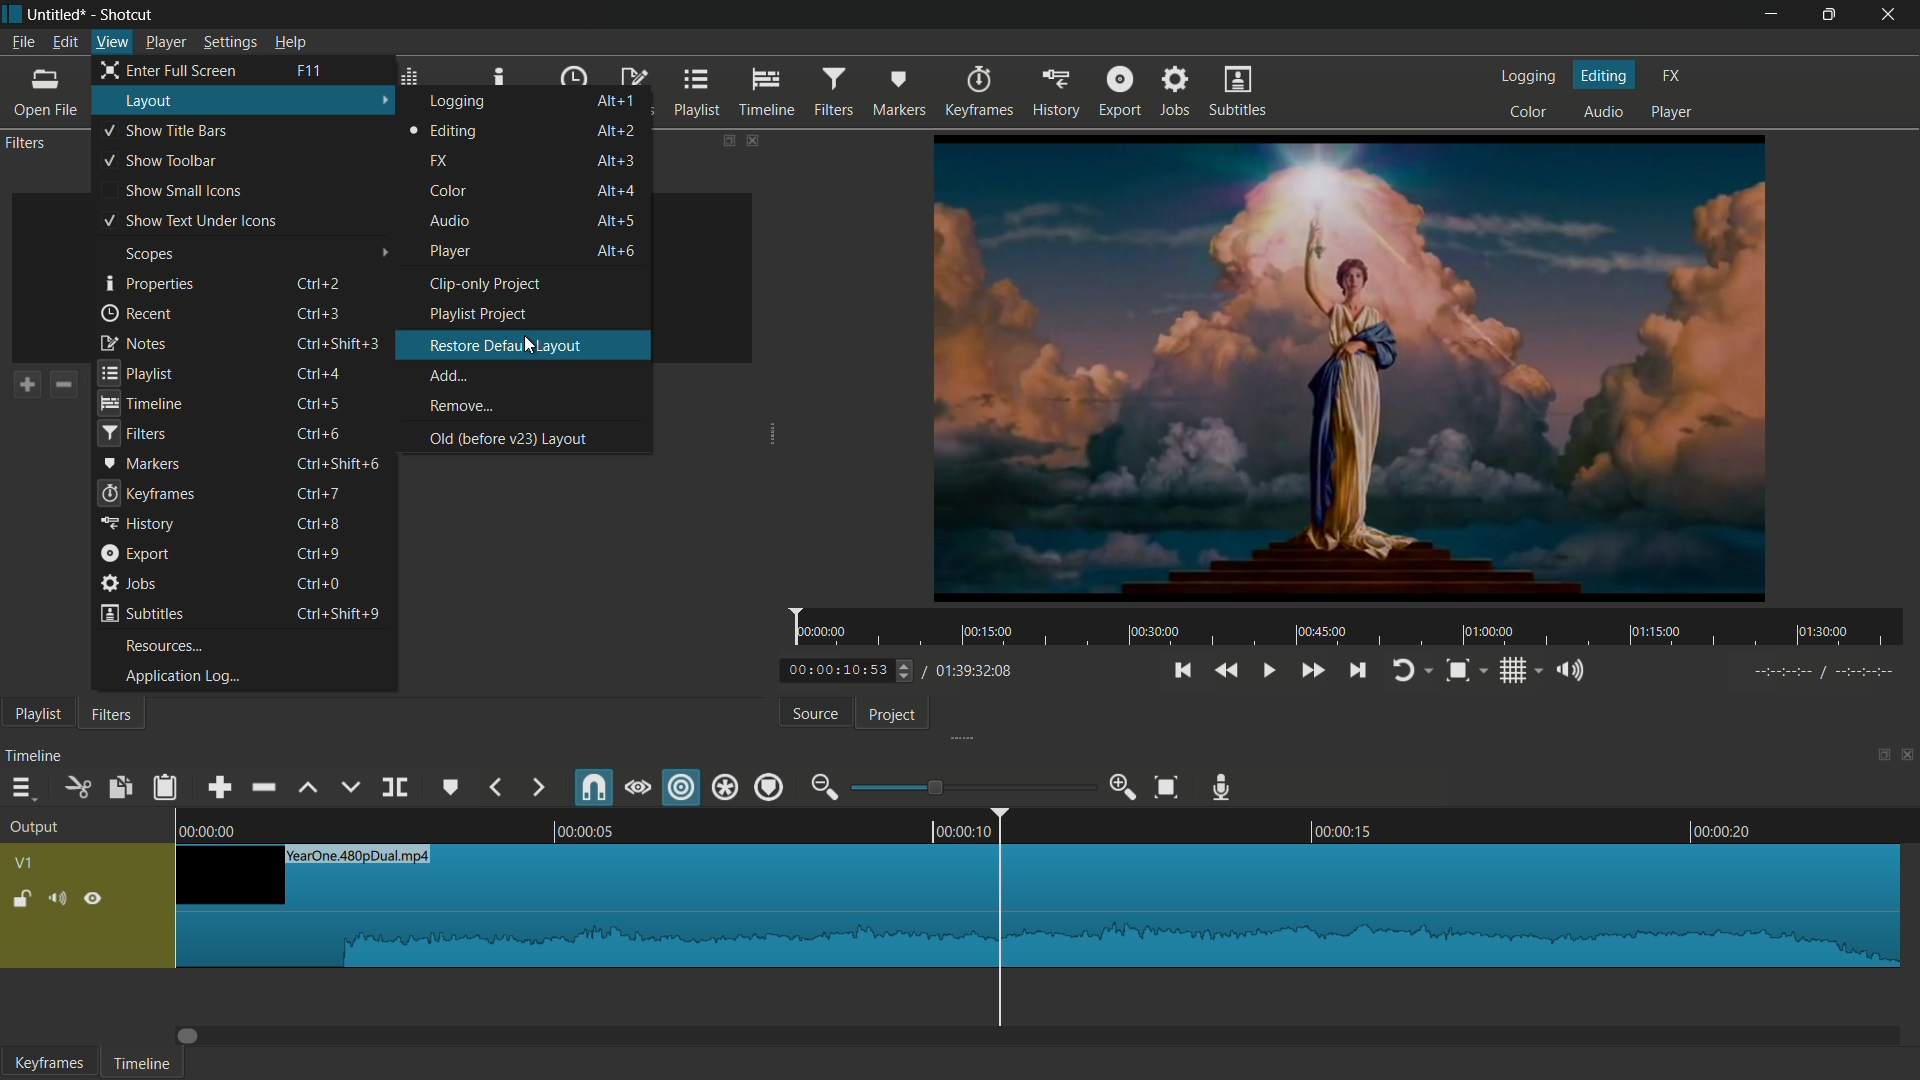 This screenshot has height=1080, width=1920. I want to click on color, so click(449, 191).